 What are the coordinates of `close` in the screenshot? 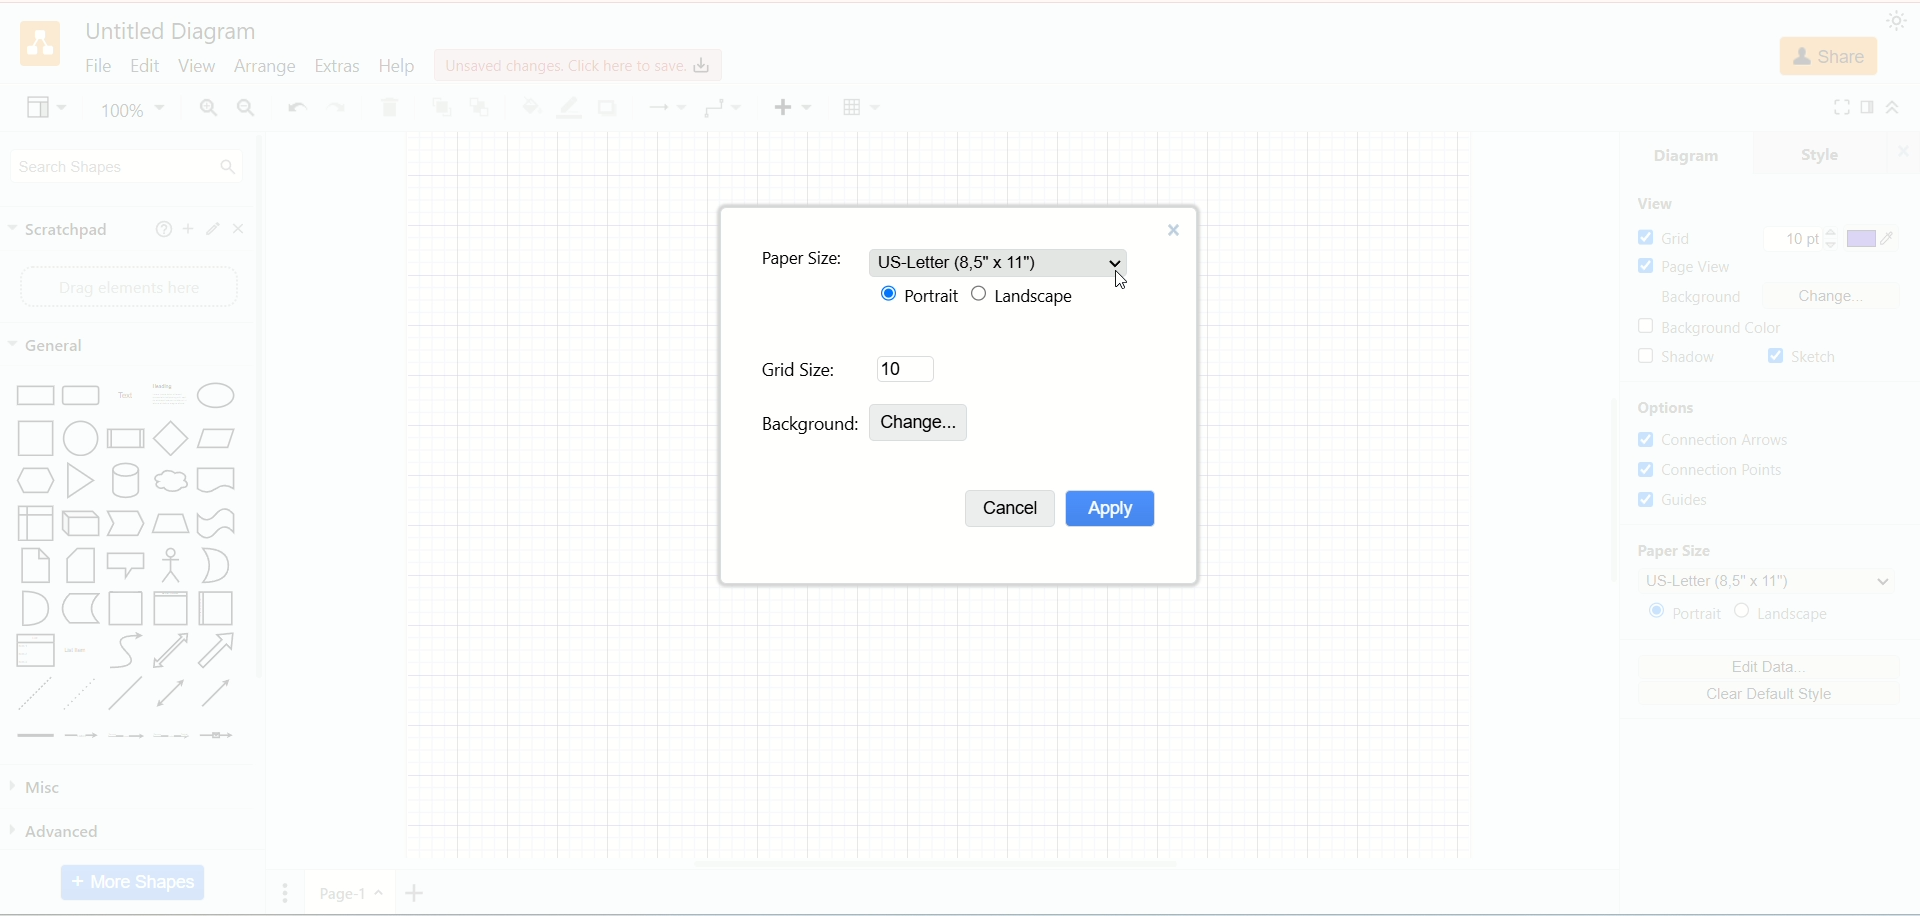 It's located at (242, 228).